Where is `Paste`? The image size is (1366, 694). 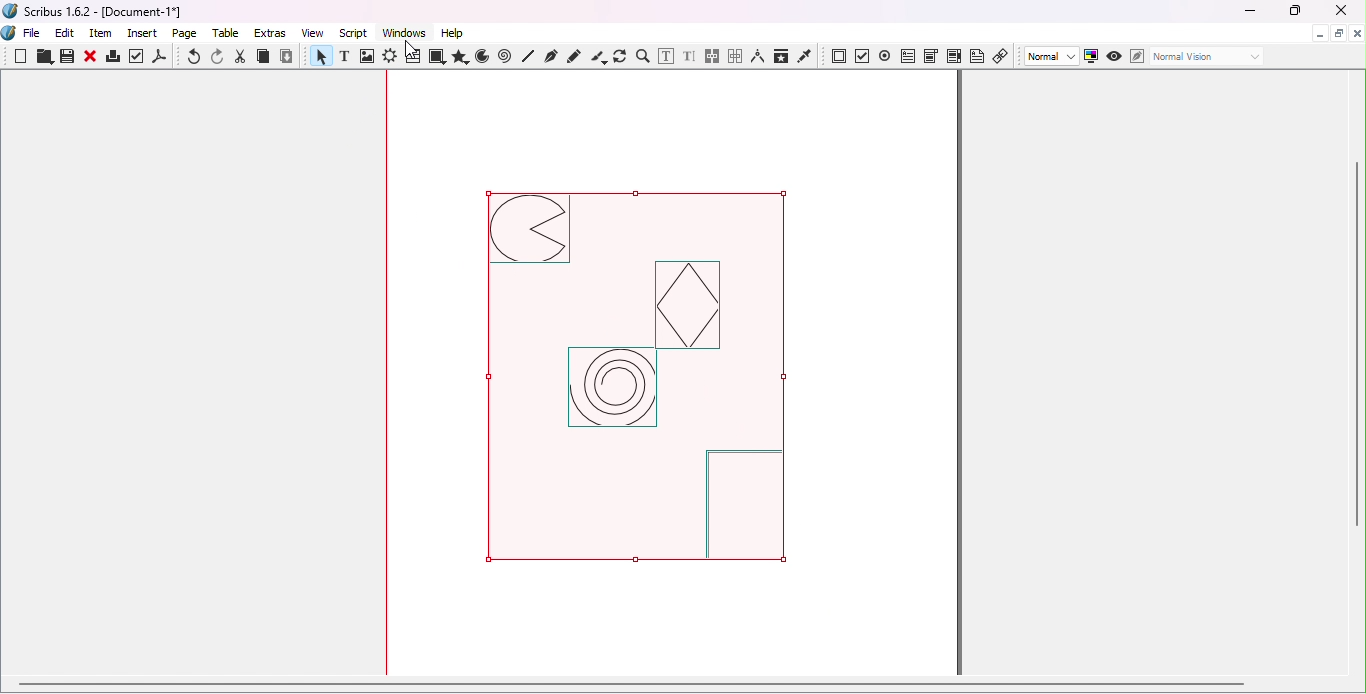 Paste is located at coordinates (287, 57).